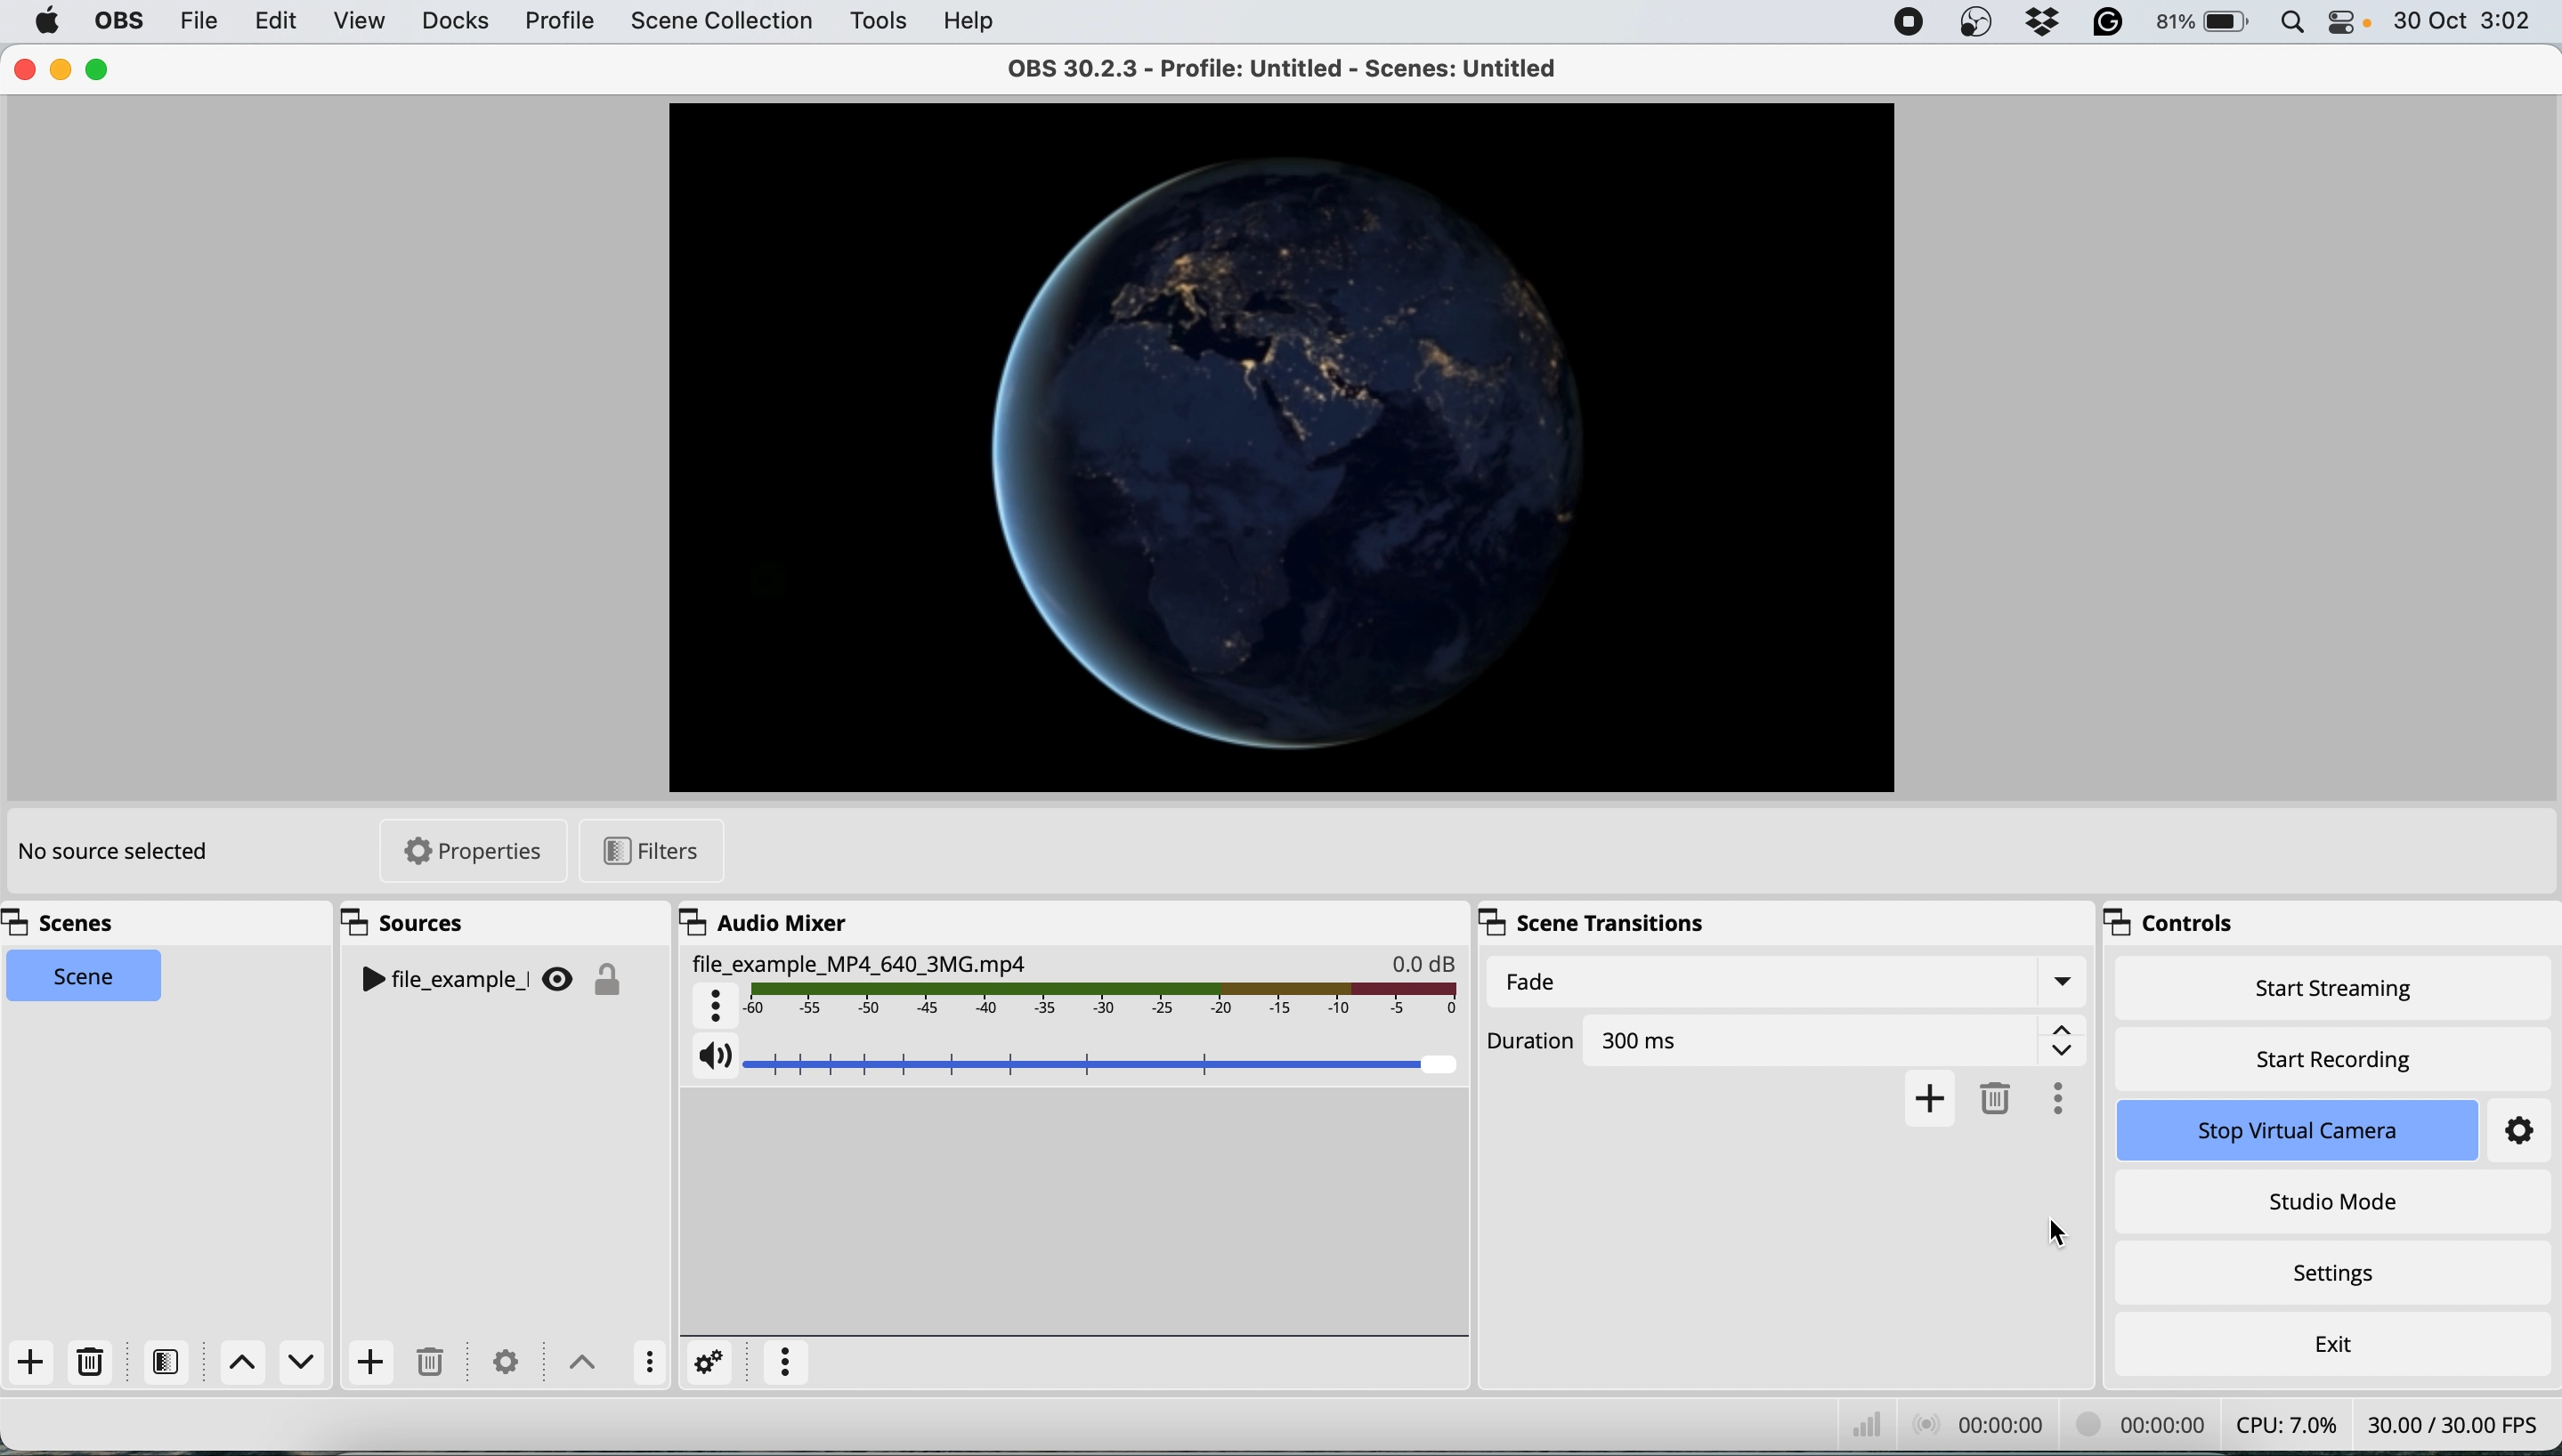 The image size is (2562, 1456). I want to click on delete source, so click(438, 1362).